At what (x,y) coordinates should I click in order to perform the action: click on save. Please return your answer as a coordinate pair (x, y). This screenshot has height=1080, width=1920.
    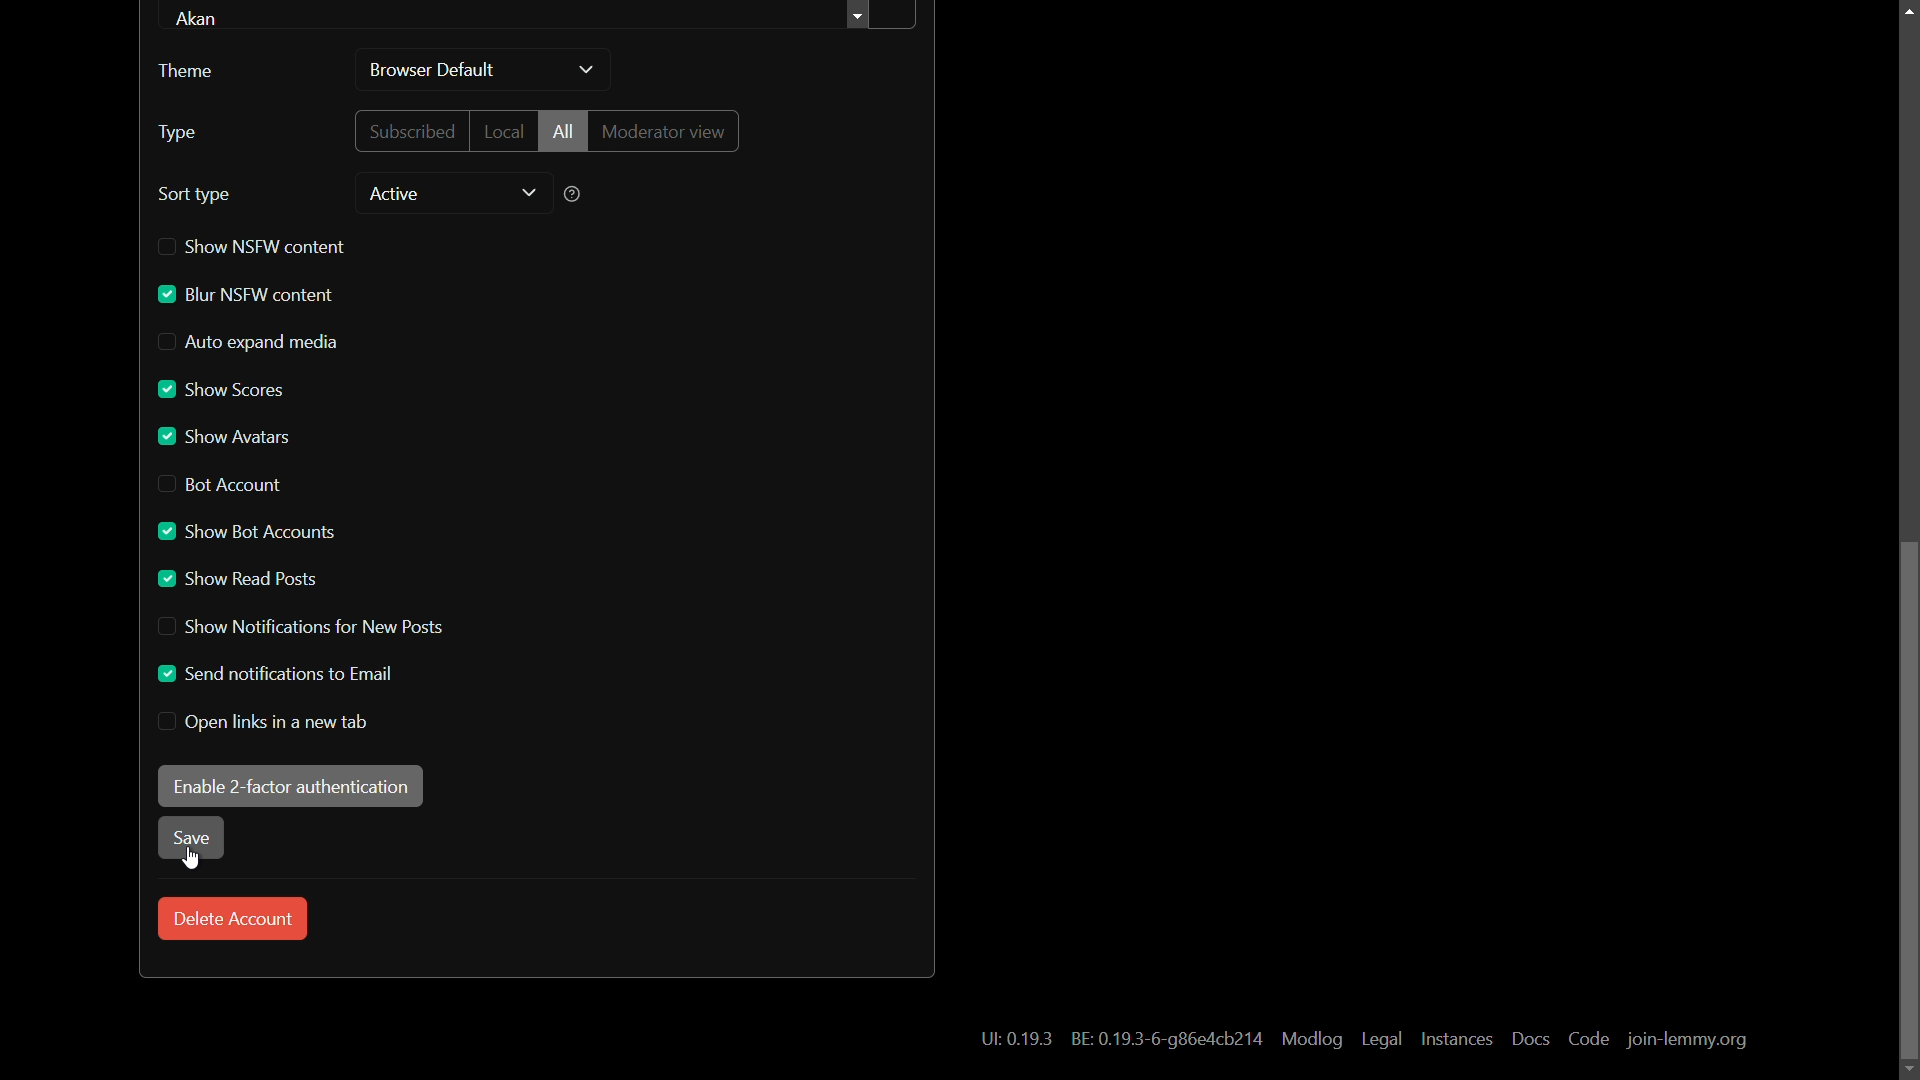
    Looking at the image, I should click on (189, 839).